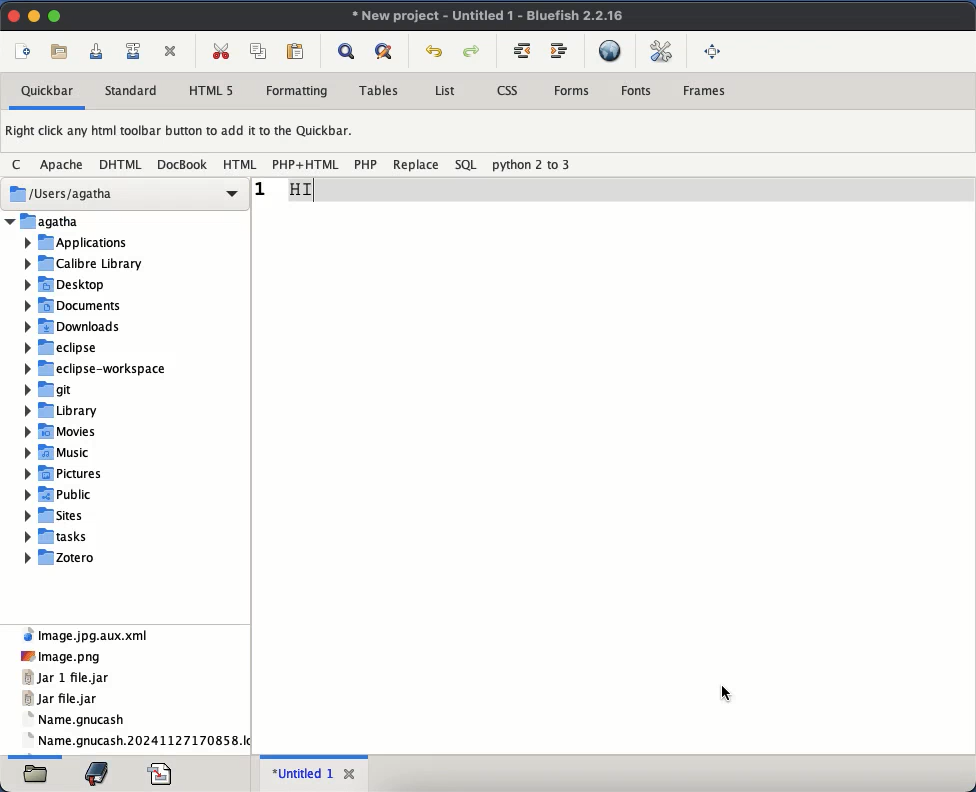  I want to click on save current file, so click(96, 50).